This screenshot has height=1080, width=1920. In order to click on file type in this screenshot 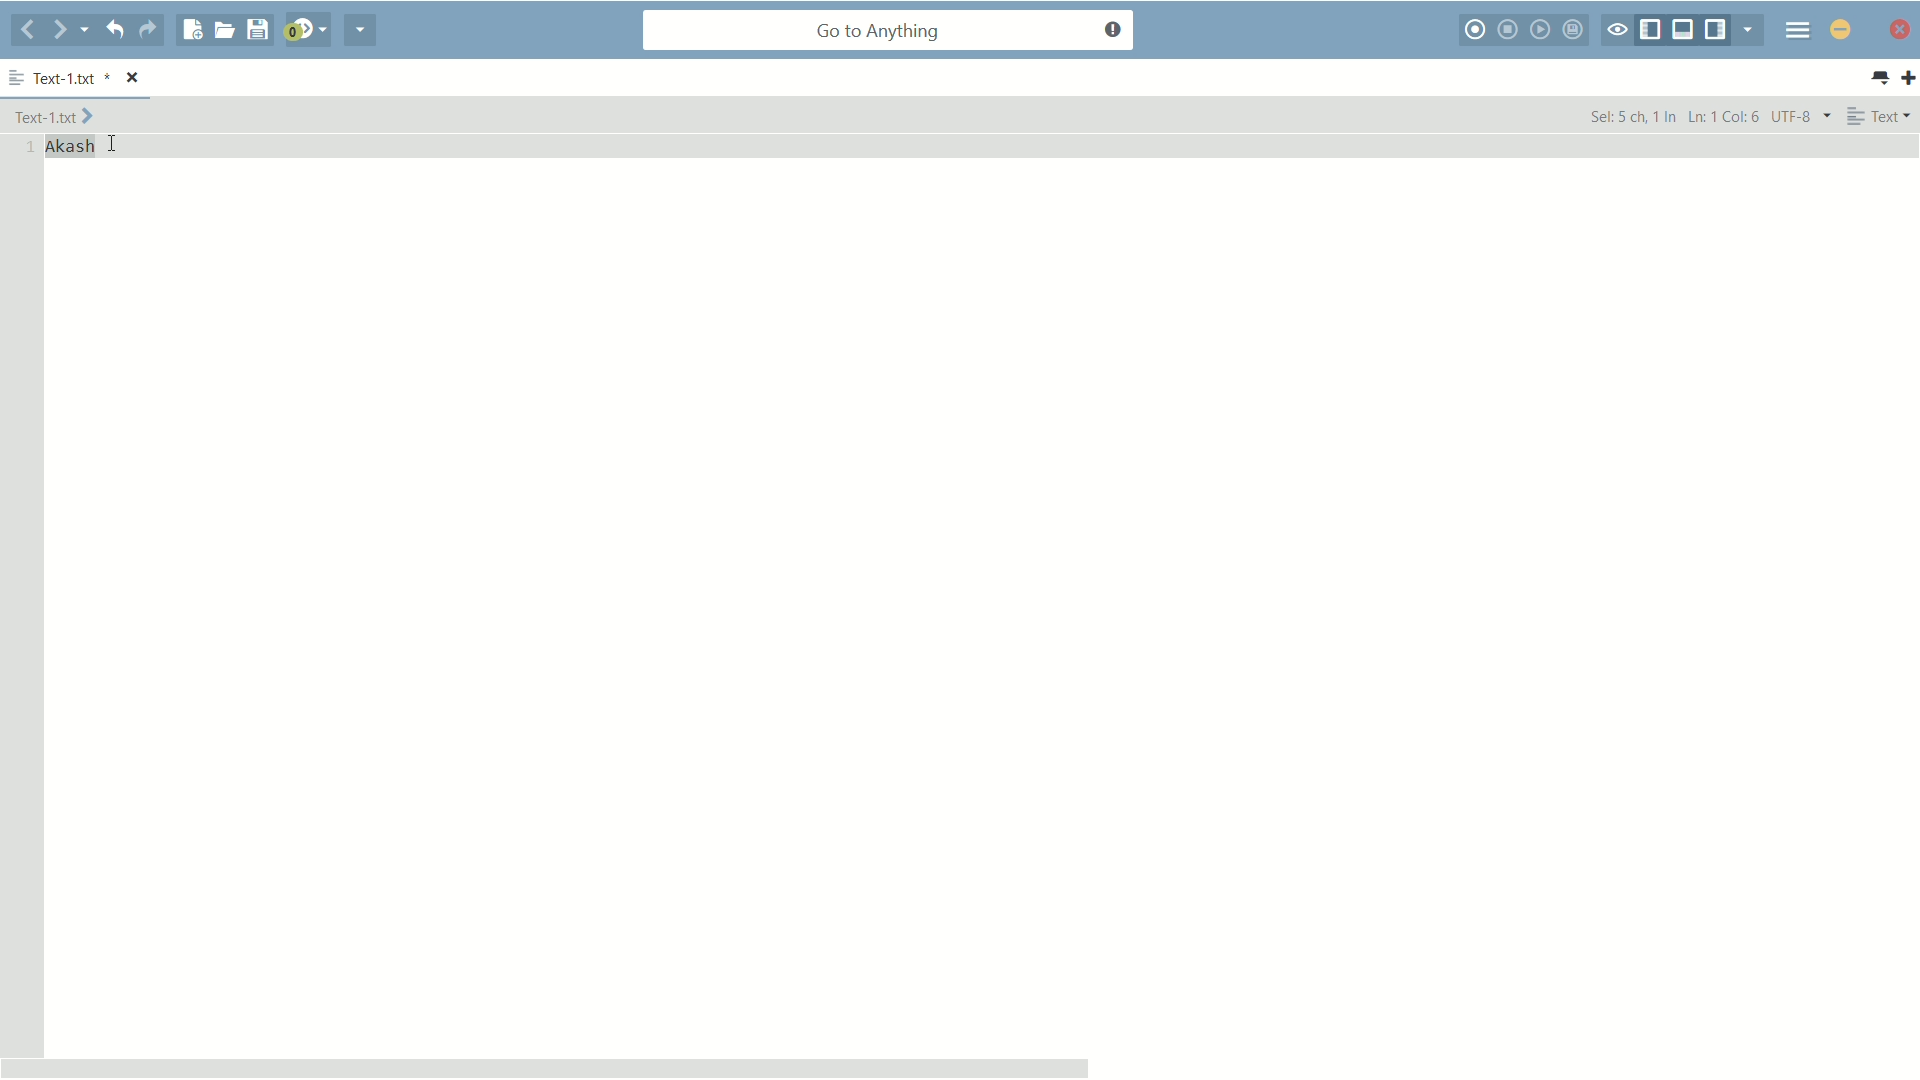, I will do `click(1880, 115)`.